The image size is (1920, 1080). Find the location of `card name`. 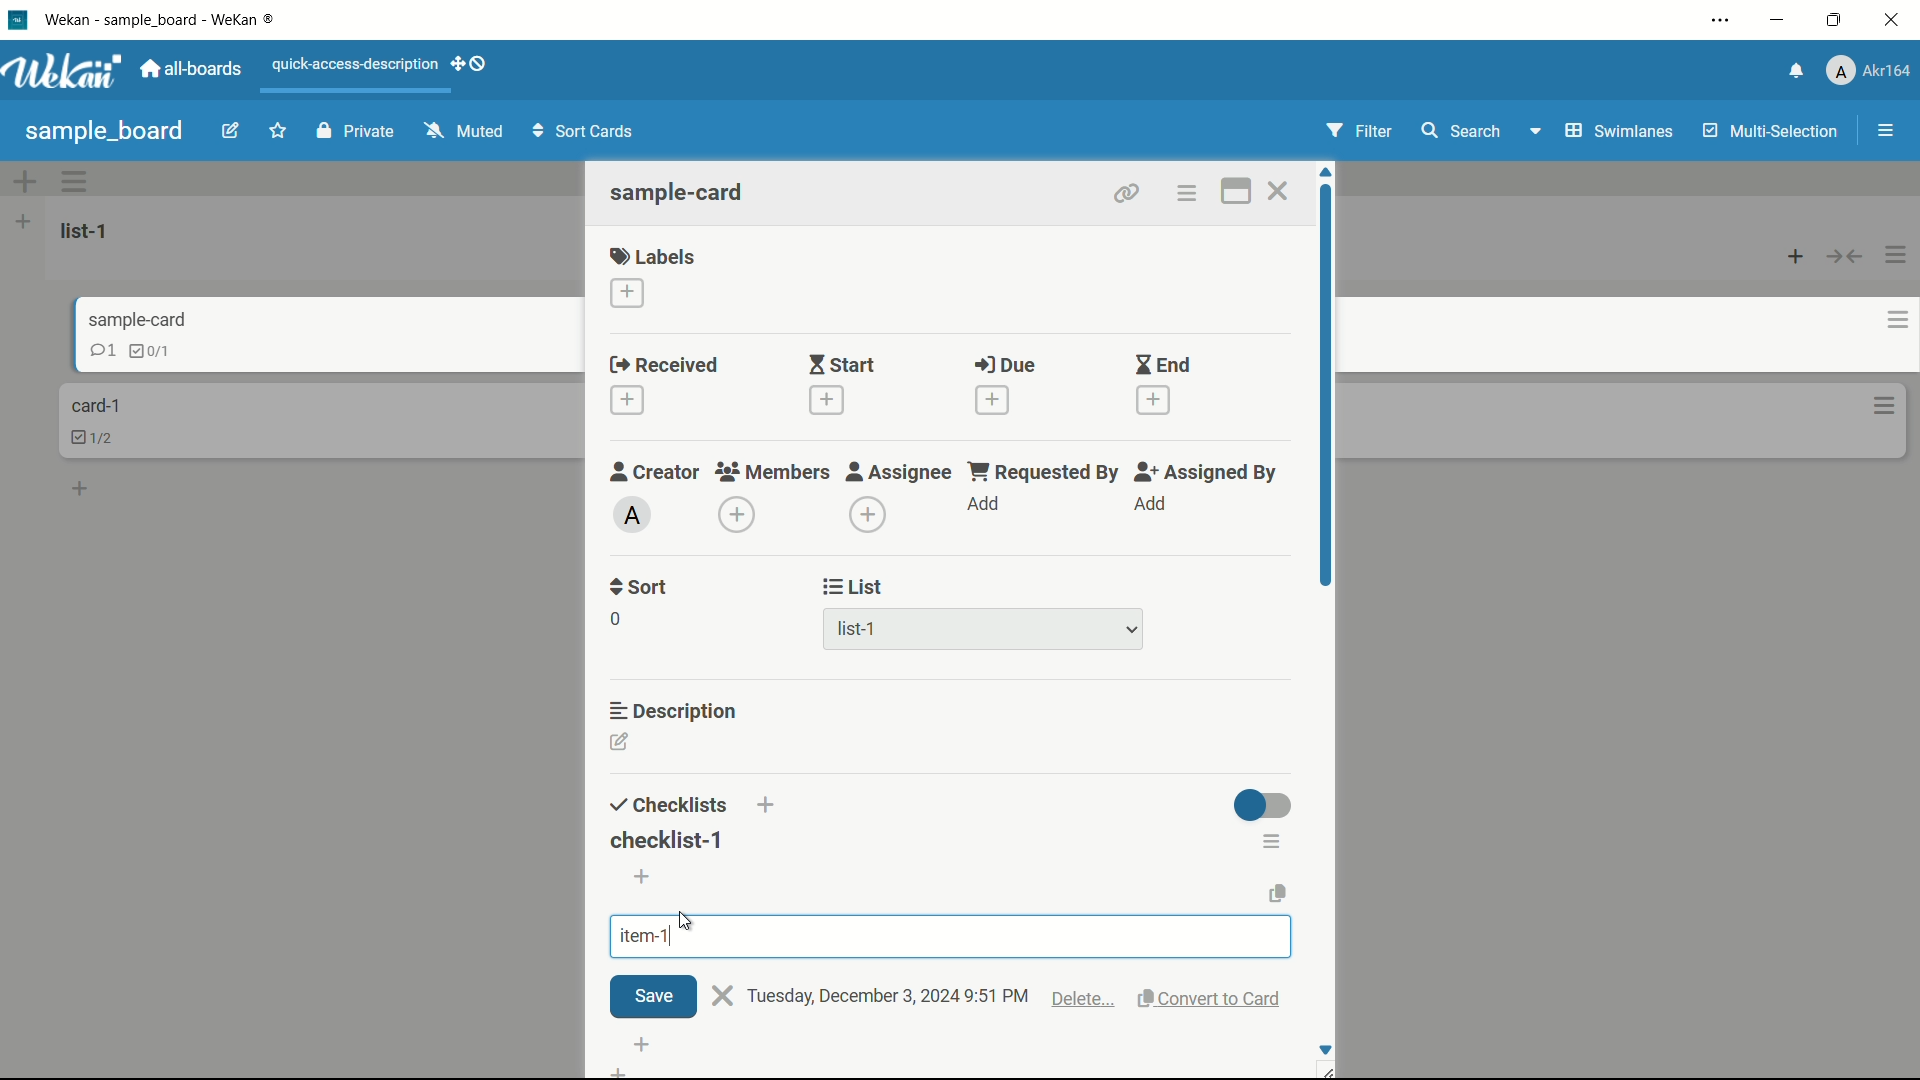

card name is located at coordinates (95, 405).